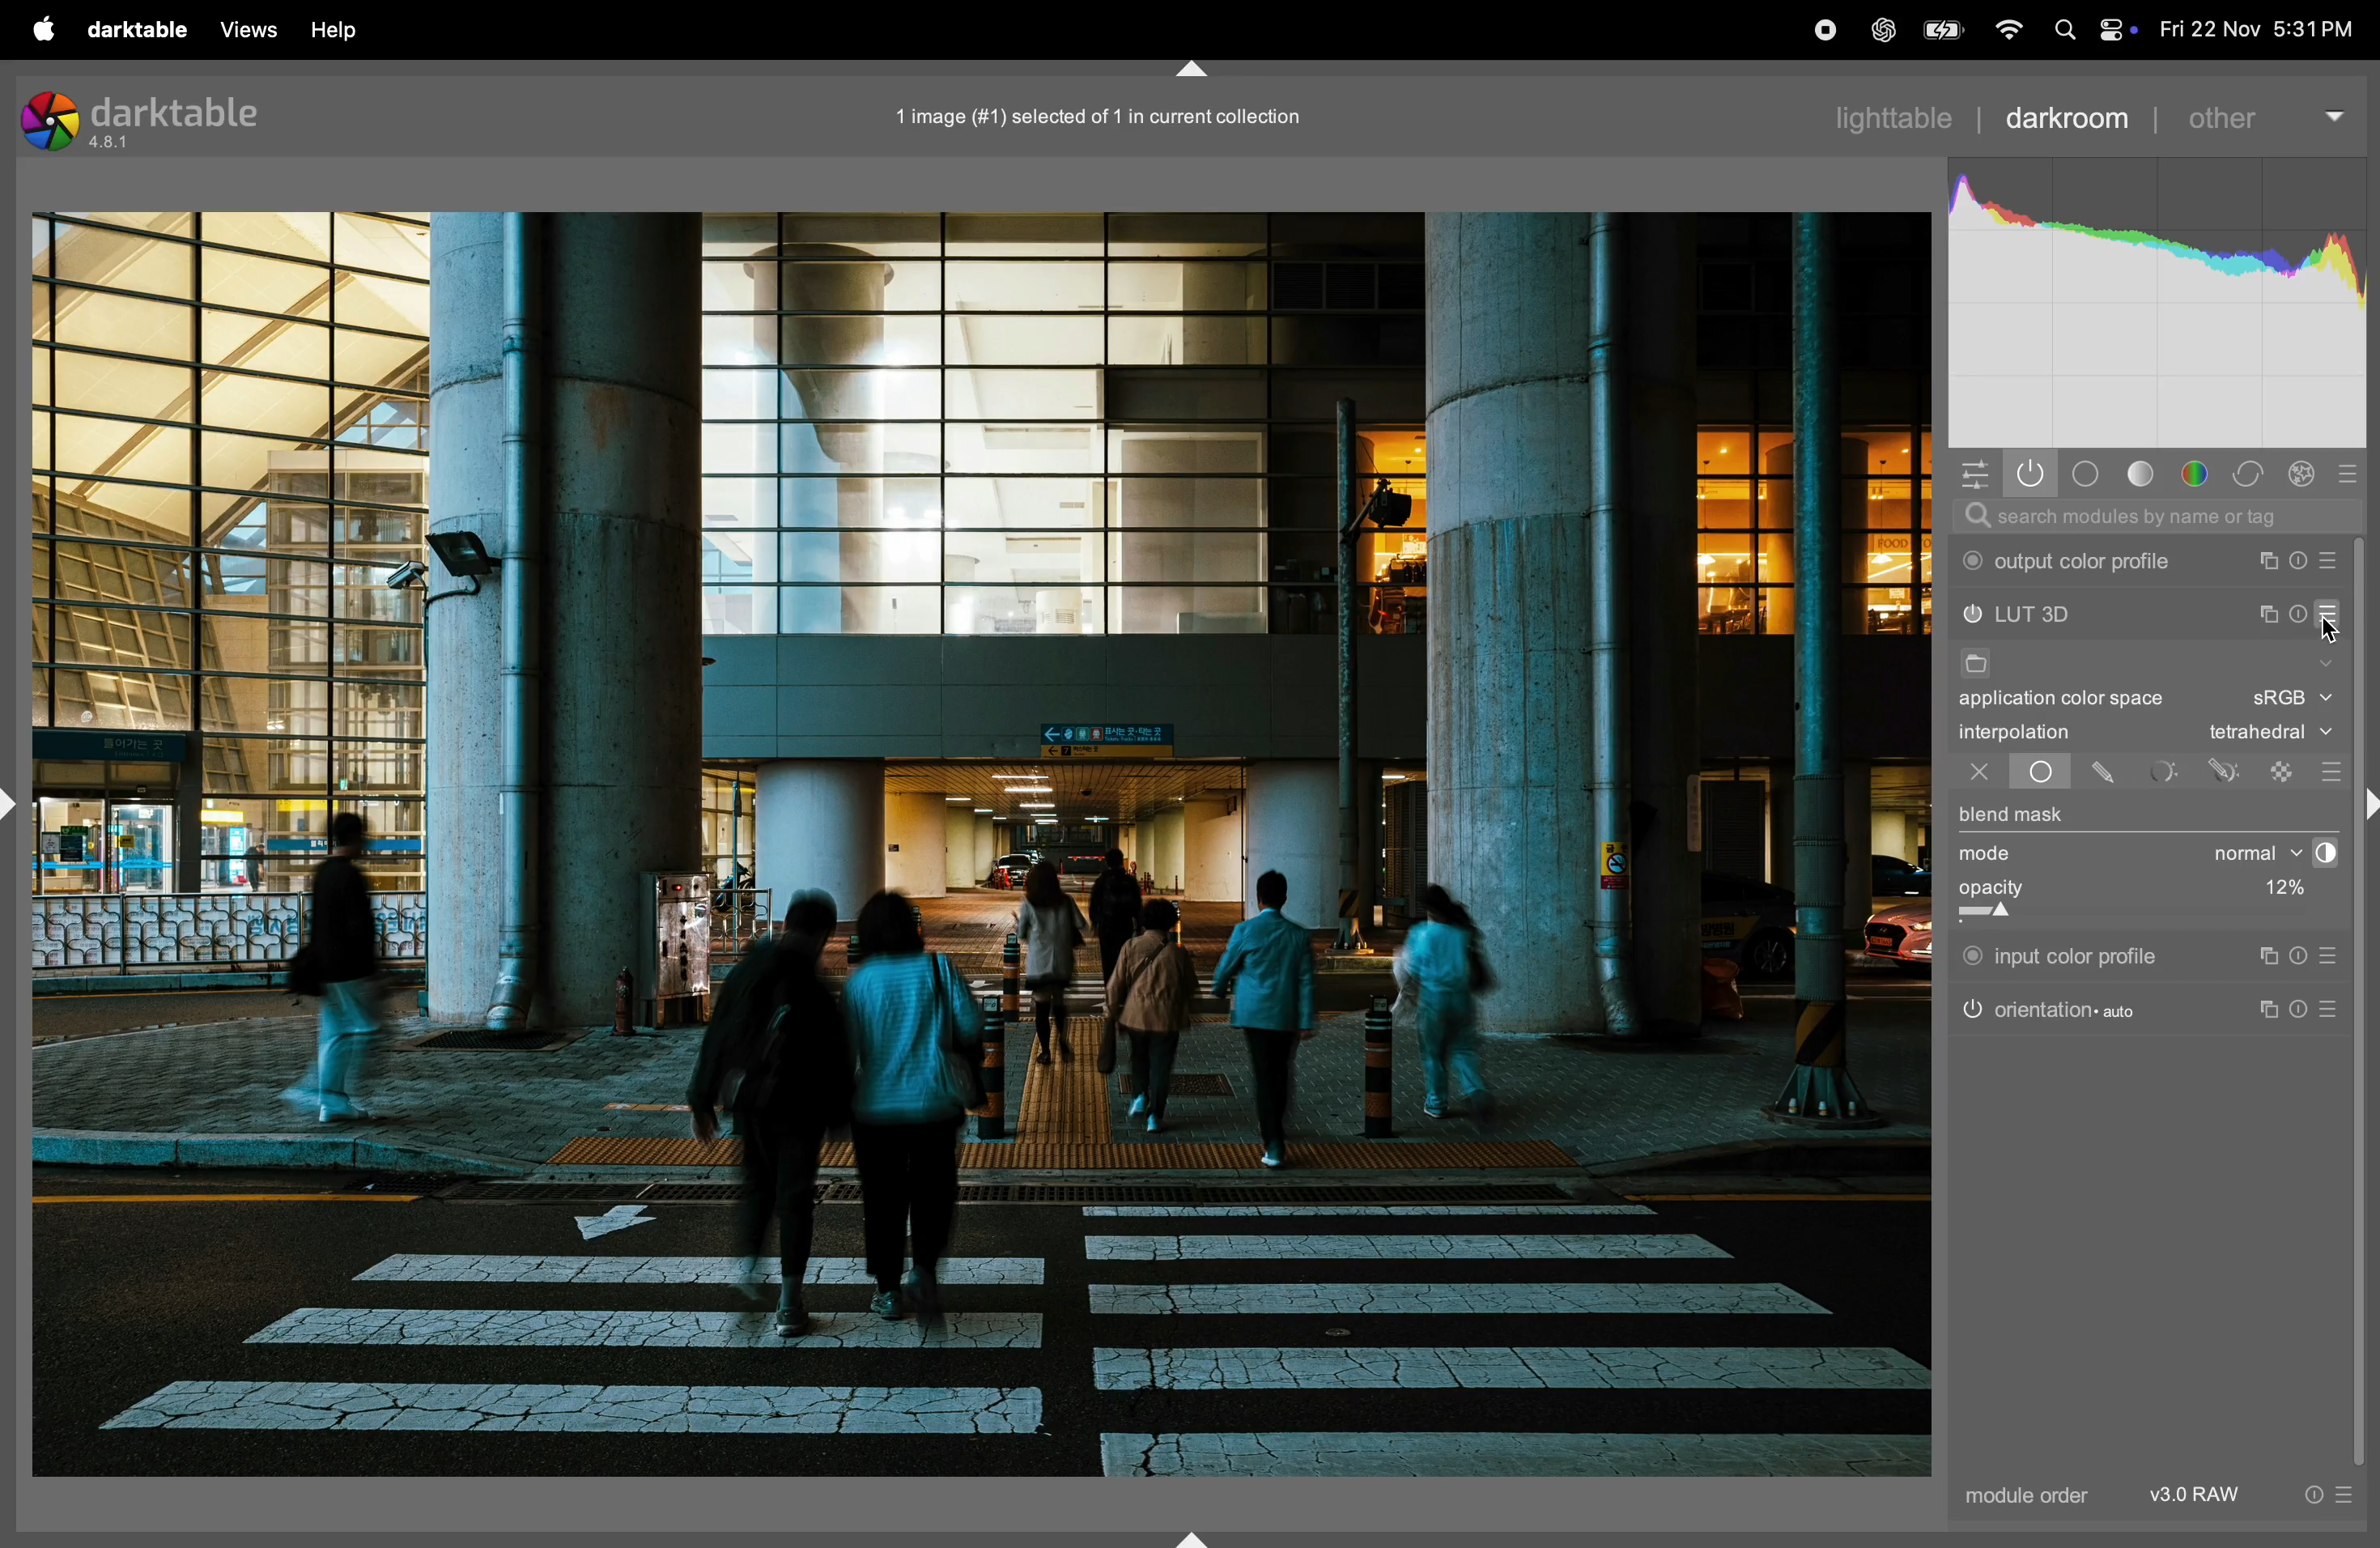 The image size is (2380, 1548). Describe the element at coordinates (2253, 474) in the screenshot. I see `correct` at that location.